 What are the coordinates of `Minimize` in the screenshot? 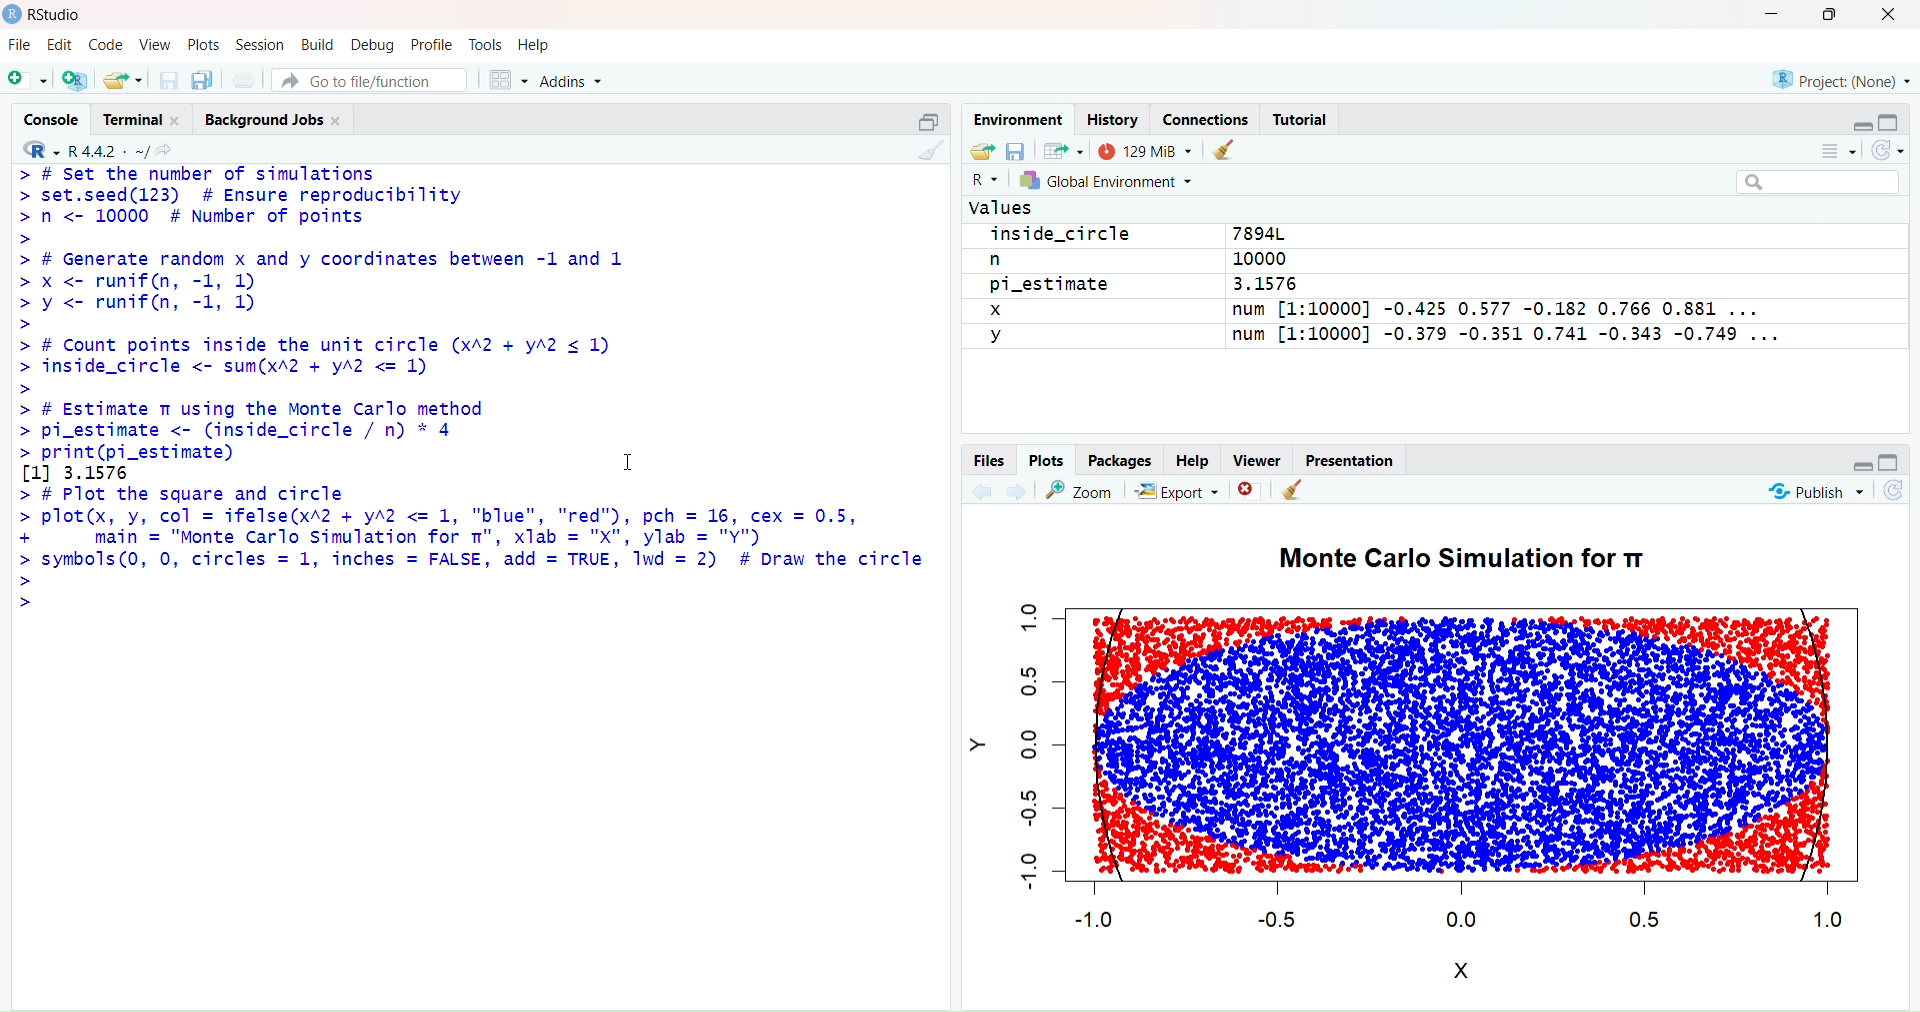 It's located at (1771, 14).